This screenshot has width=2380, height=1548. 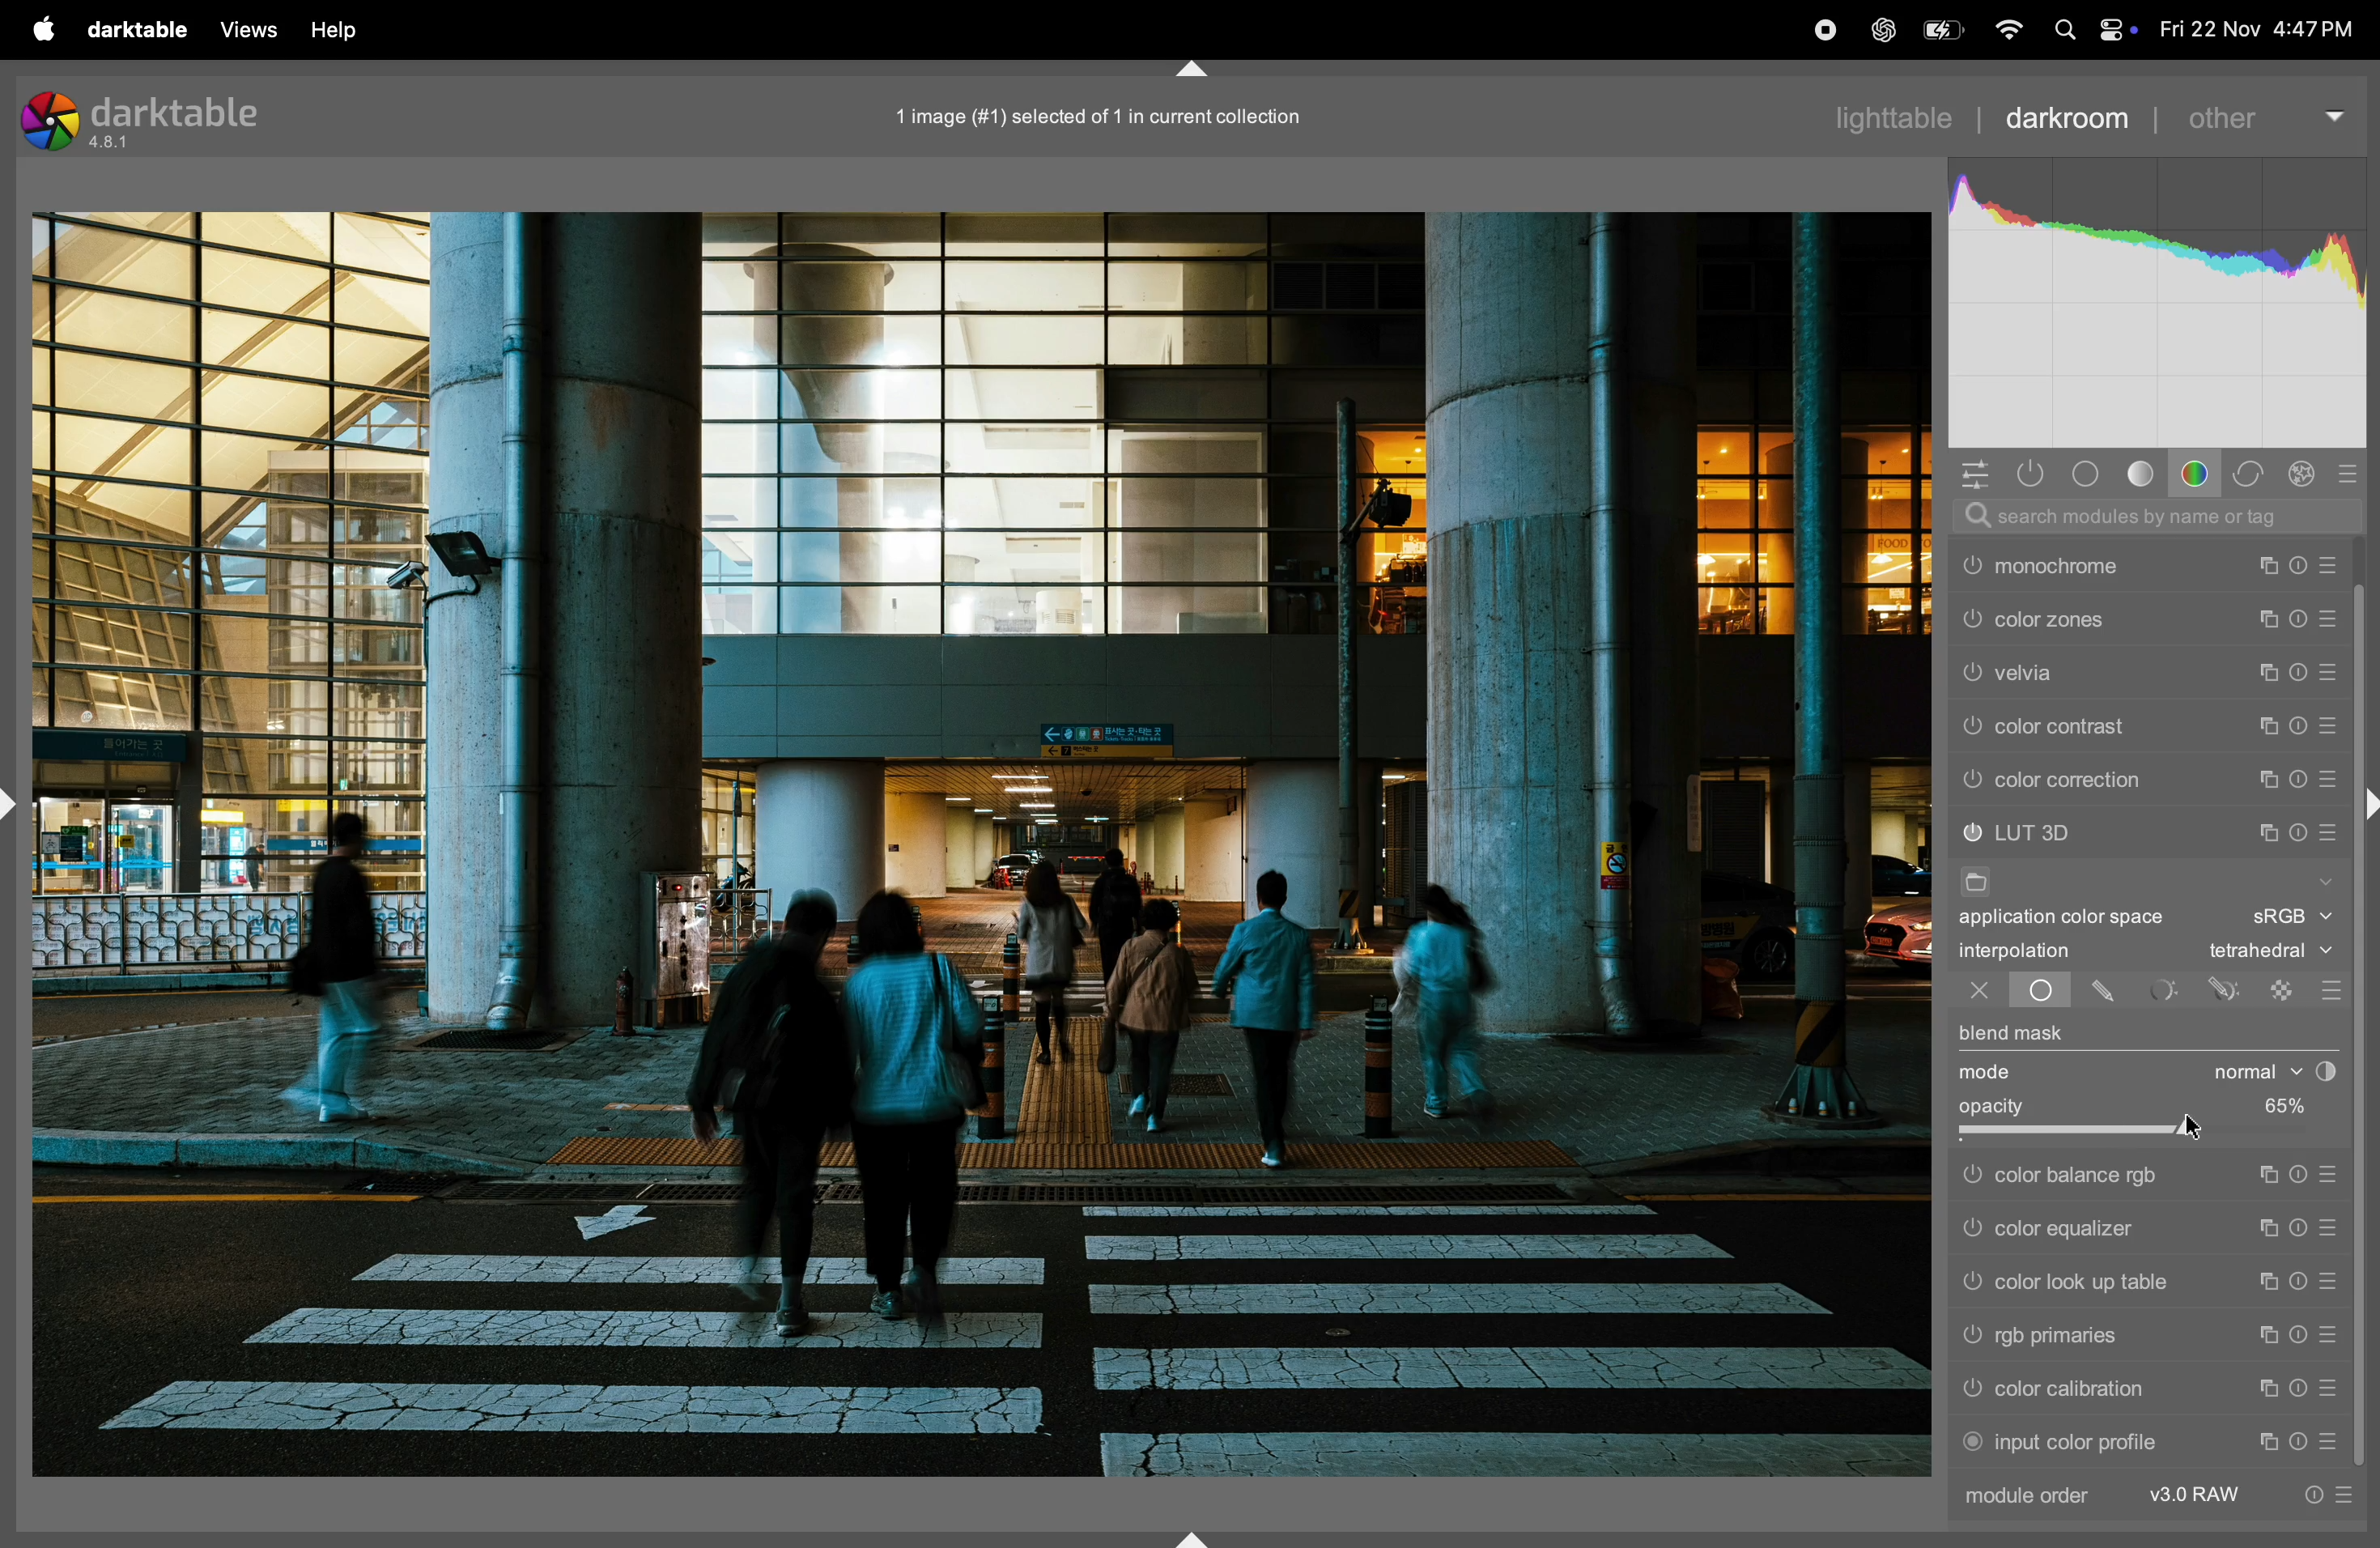 What do you see at coordinates (2332, 1172) in the screenshot?
I see `presets` at bounding box center [2332, 1172].